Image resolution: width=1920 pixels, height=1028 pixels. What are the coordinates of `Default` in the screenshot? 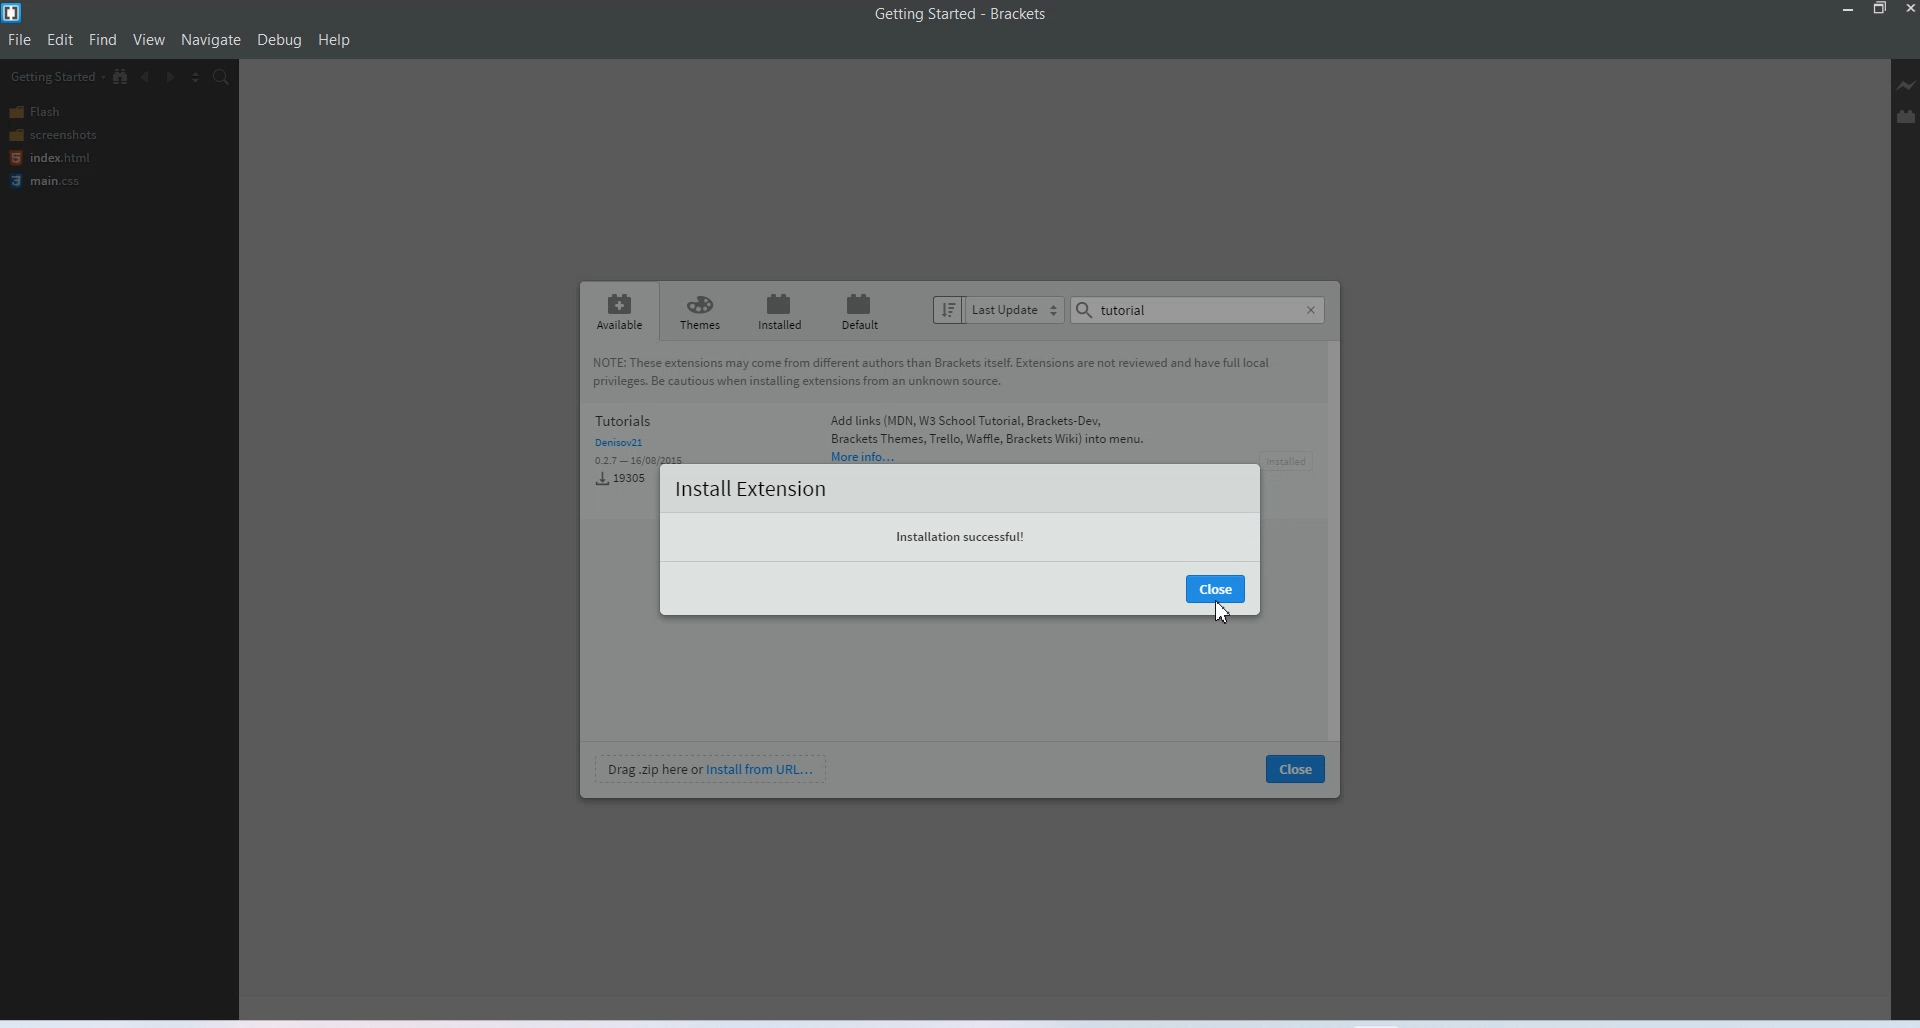 It's located at (857, 312).